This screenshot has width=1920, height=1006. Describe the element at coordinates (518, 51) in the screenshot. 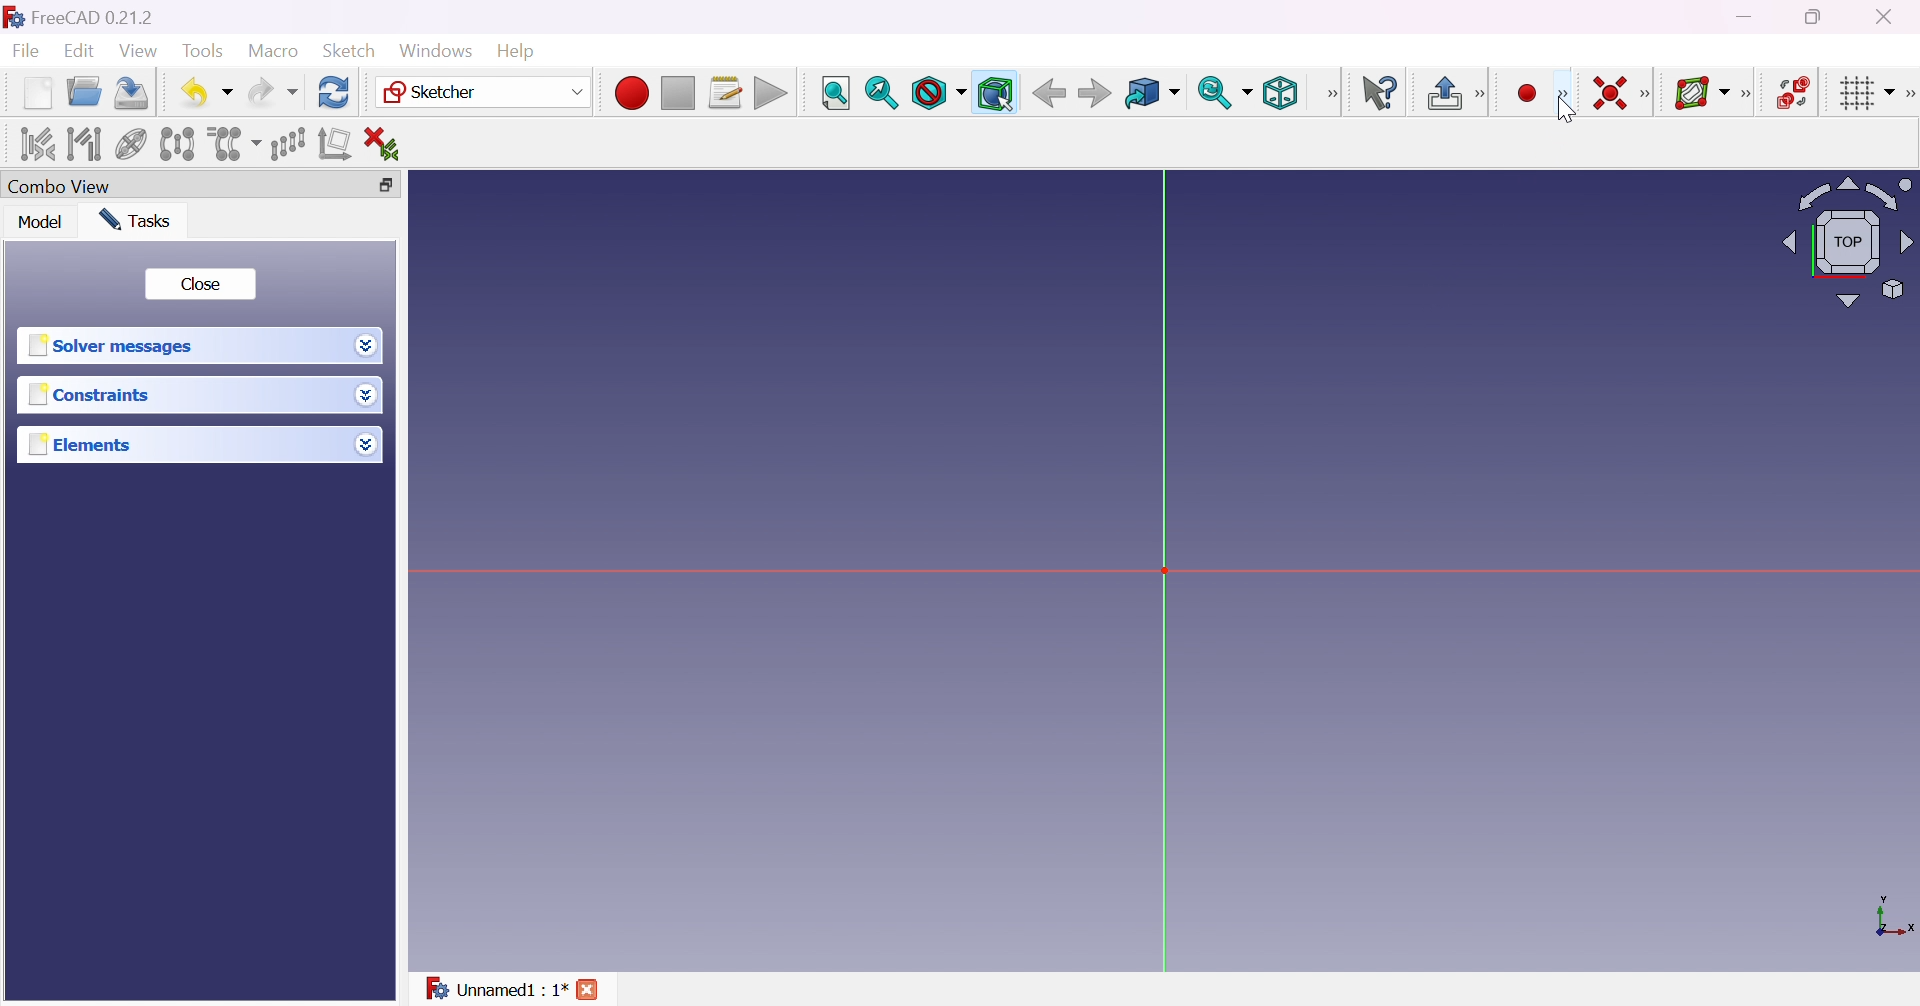

I see `Help` at that location.